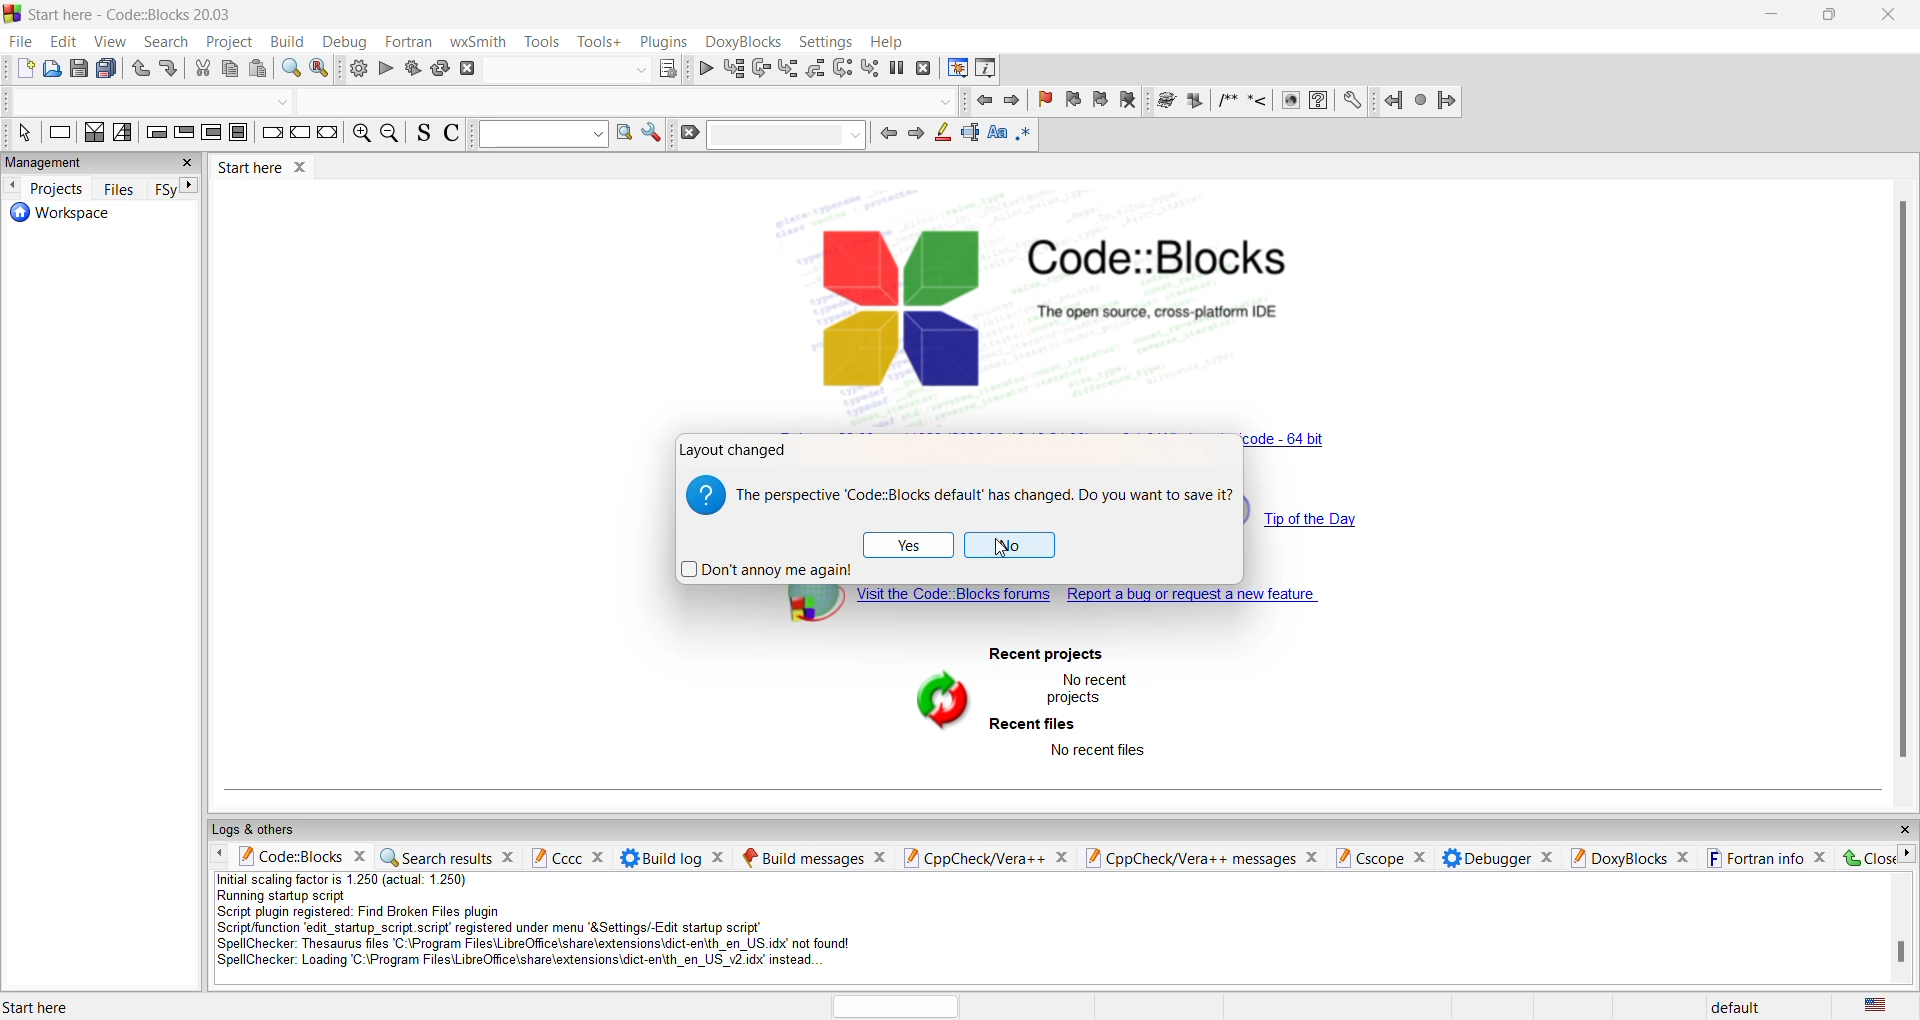 This screenshot has width=1920, height=1020. What do you see at coordinates (1892, 17) in the screenshot?
I see `close` at bounding box center [1892, 17].